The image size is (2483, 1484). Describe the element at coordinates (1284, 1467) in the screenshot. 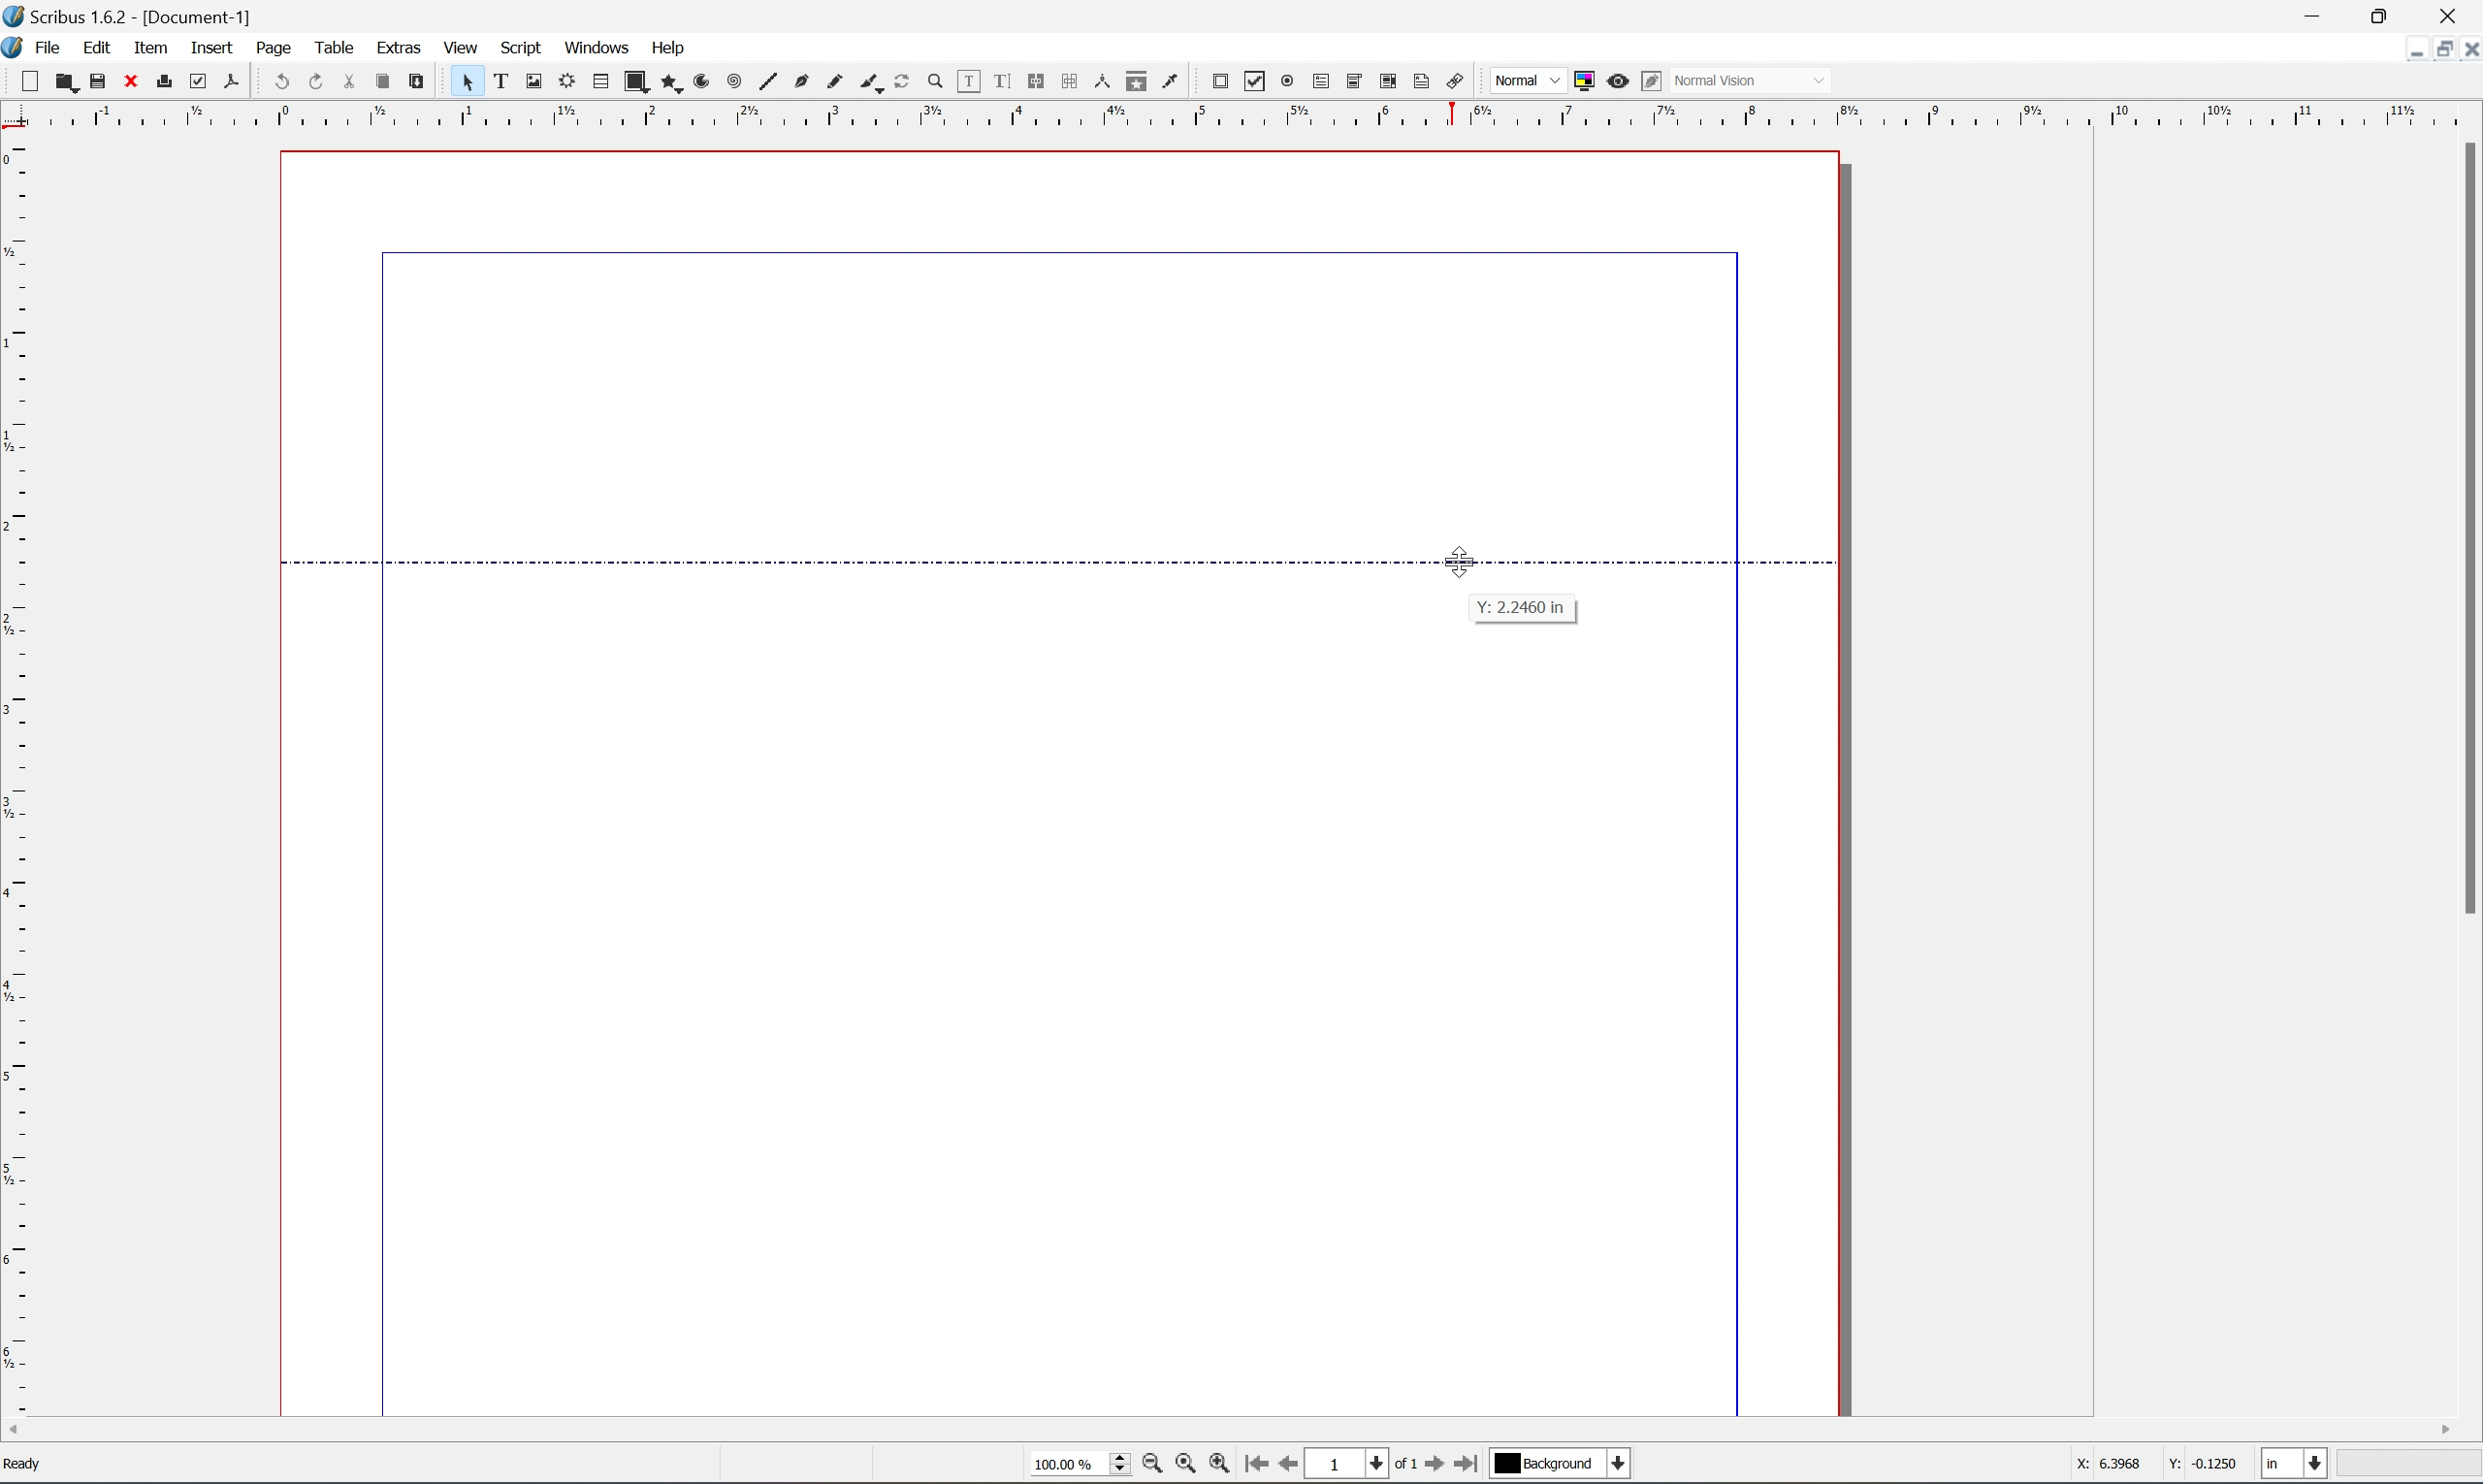

I see `go to previous page` at that location.